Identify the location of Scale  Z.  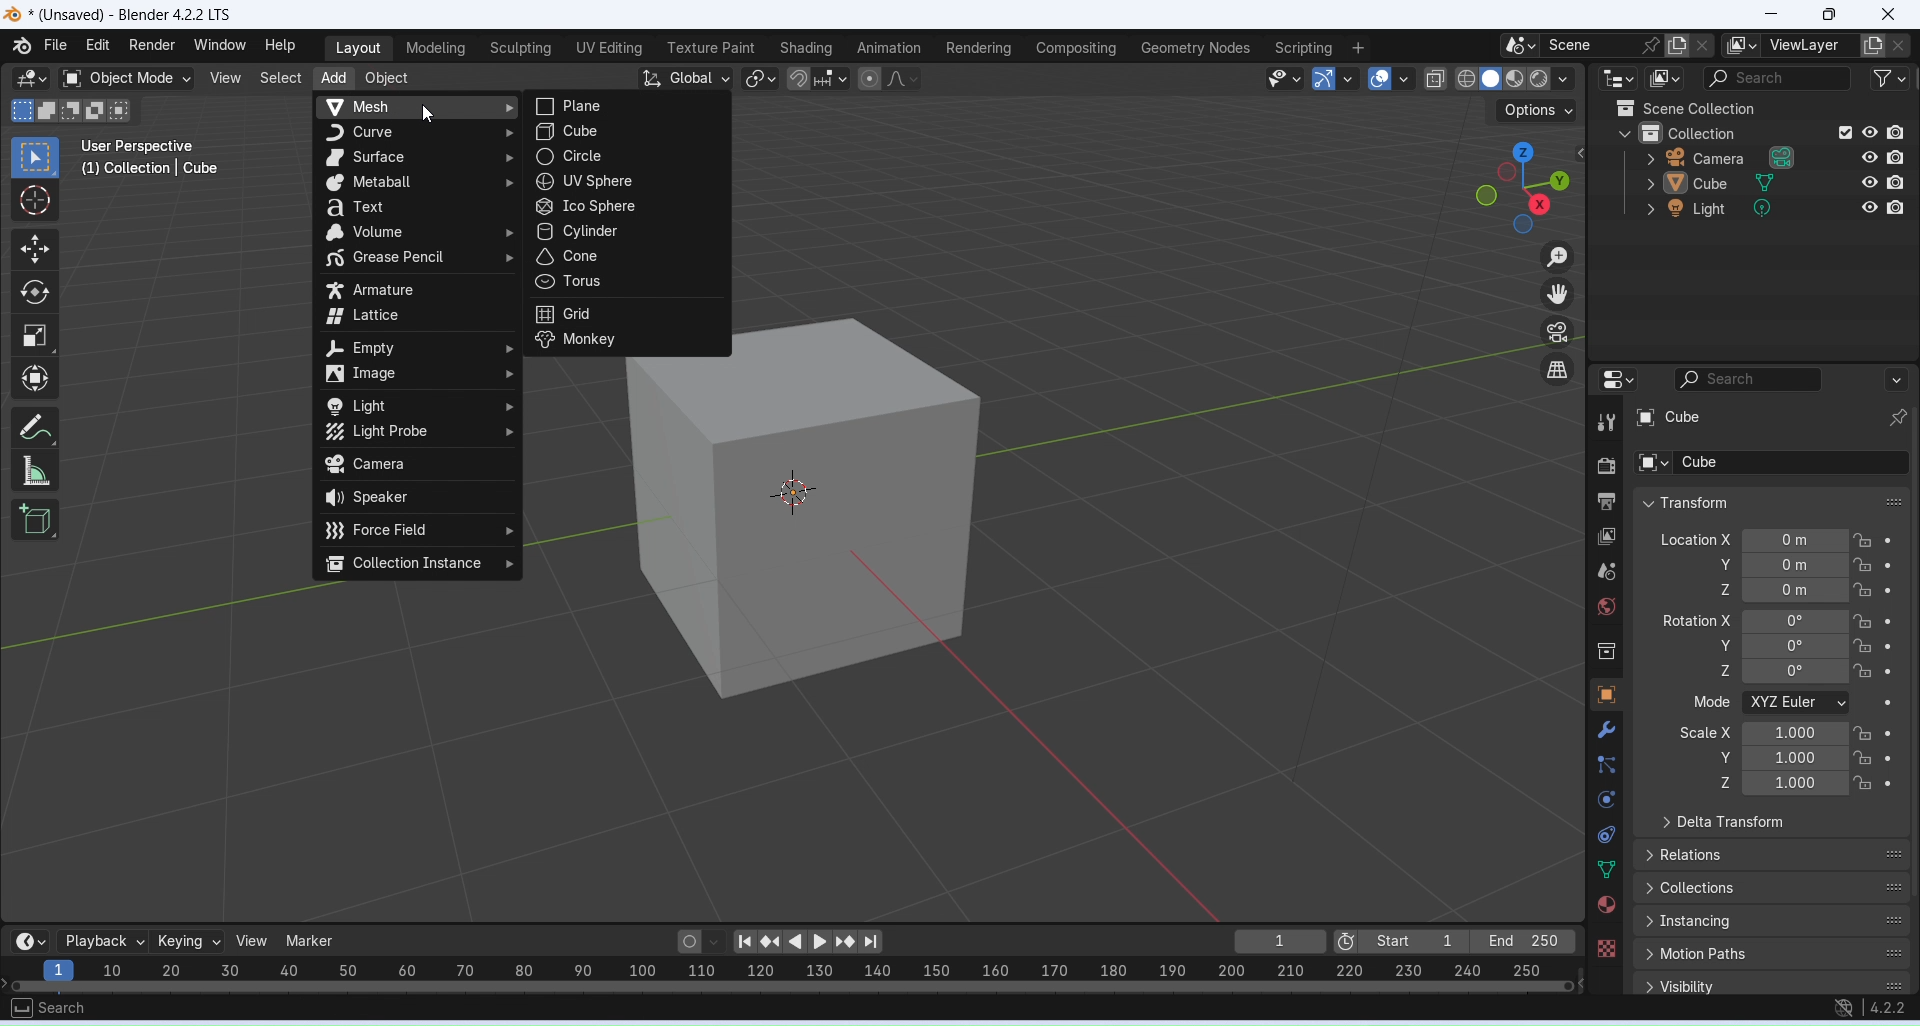
(1725, 782).